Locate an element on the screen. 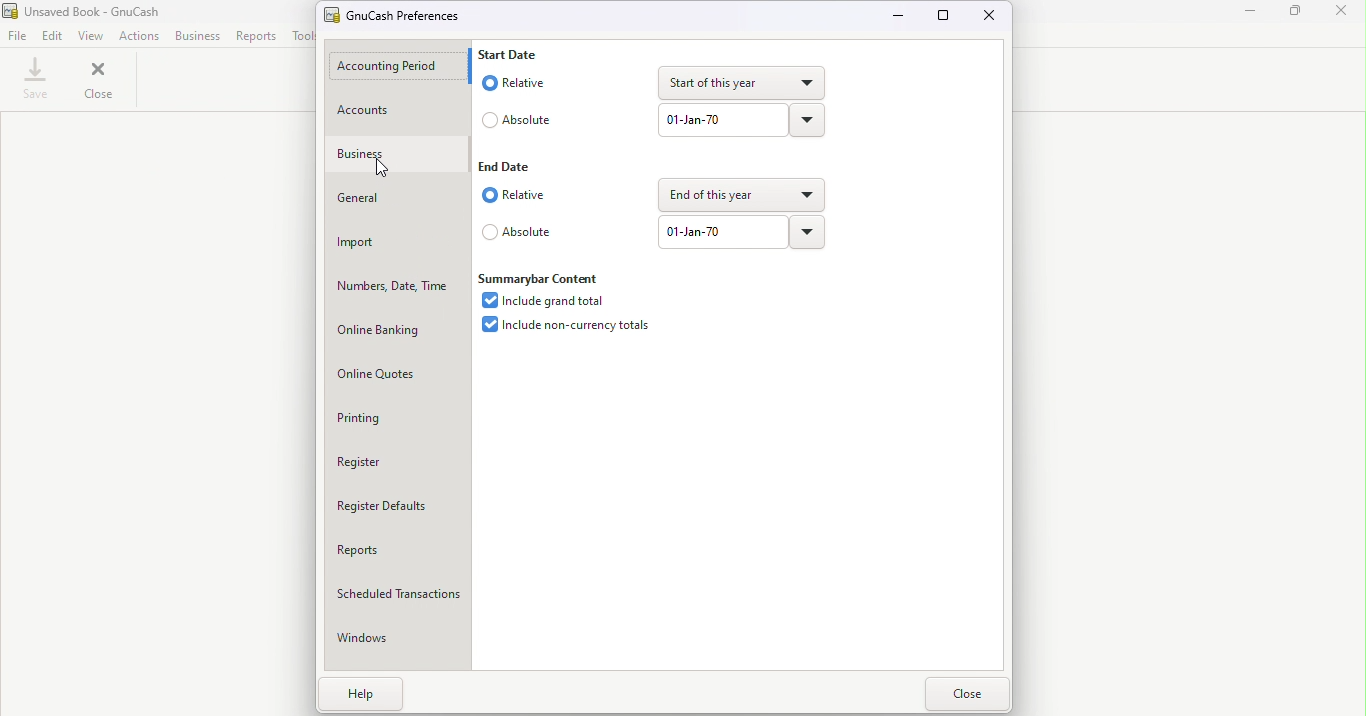 This screenshot has height=716, width=1366. Close is located at coordinates (1344, 14).